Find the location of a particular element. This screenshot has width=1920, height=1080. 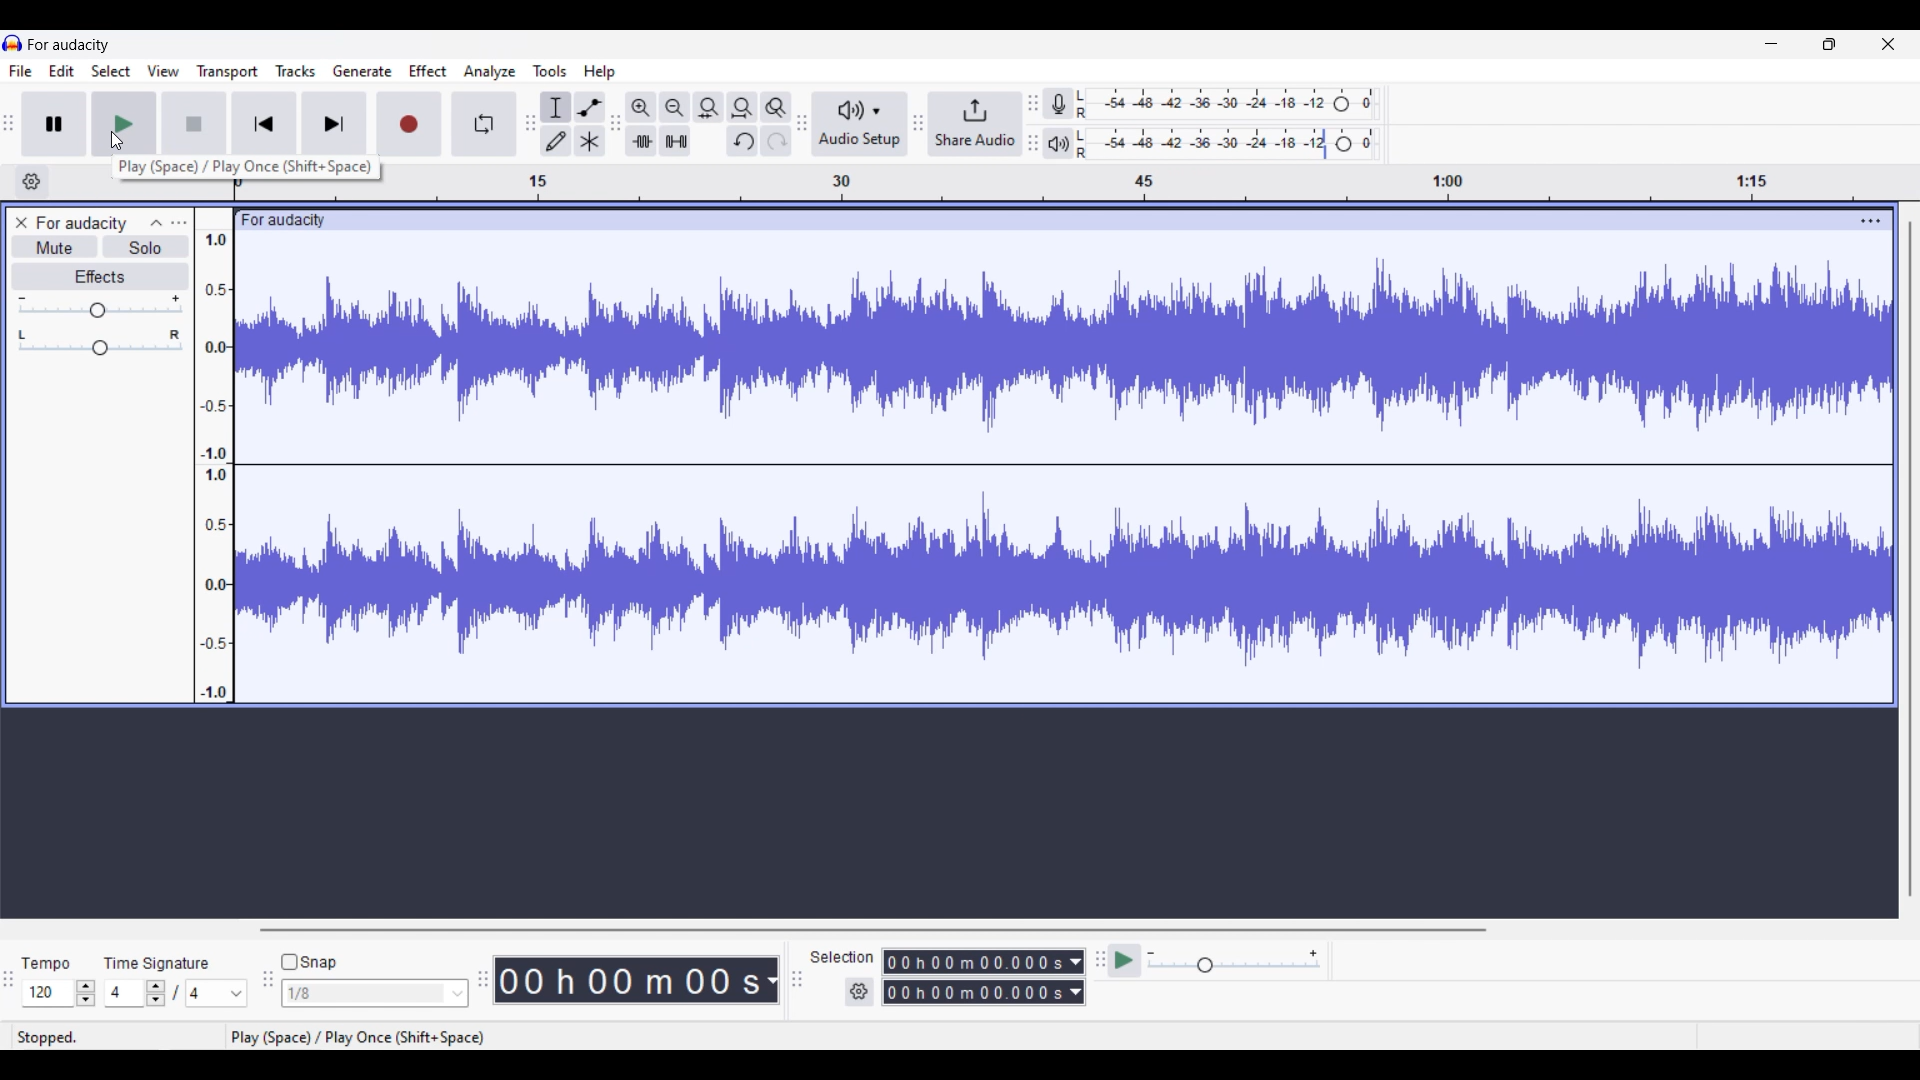

Trim audio outside selection is located at coordinates (641, 141).